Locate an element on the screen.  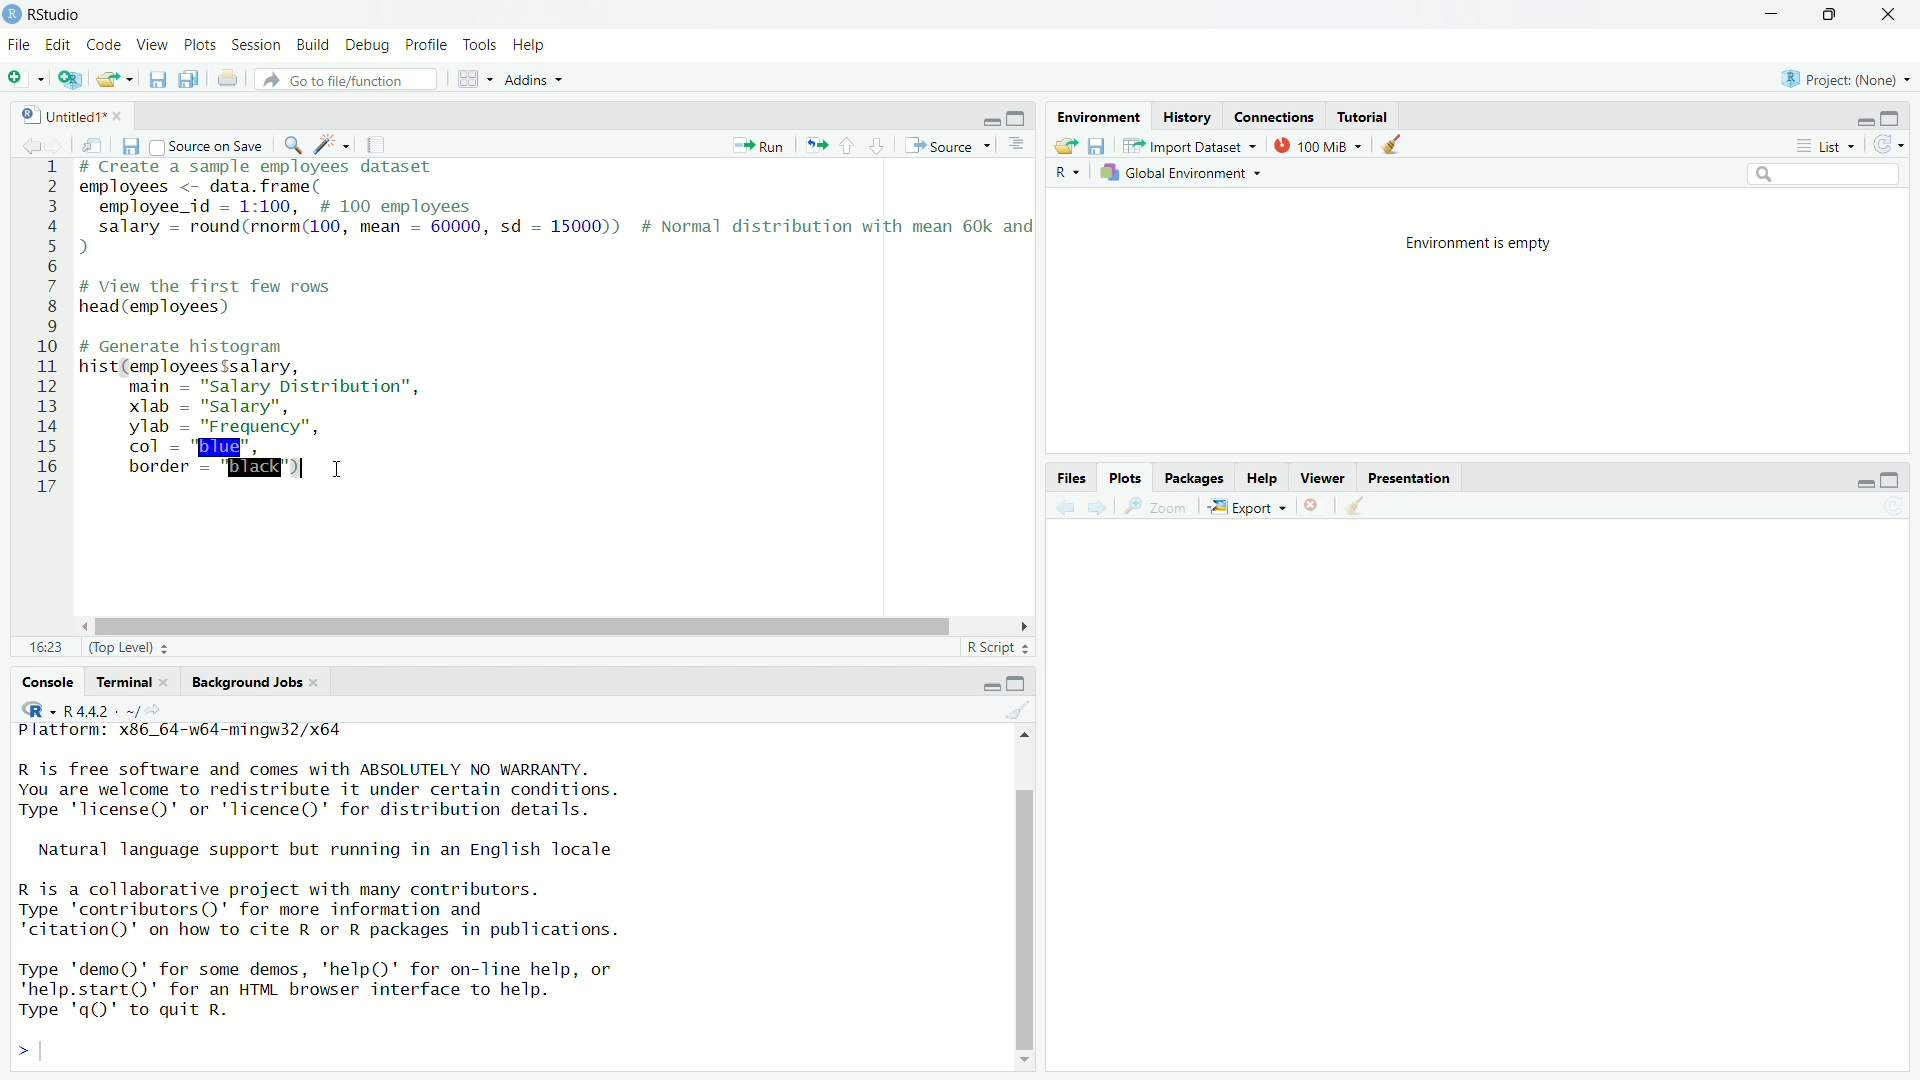
search documnet is located at coordinates (94, 145).